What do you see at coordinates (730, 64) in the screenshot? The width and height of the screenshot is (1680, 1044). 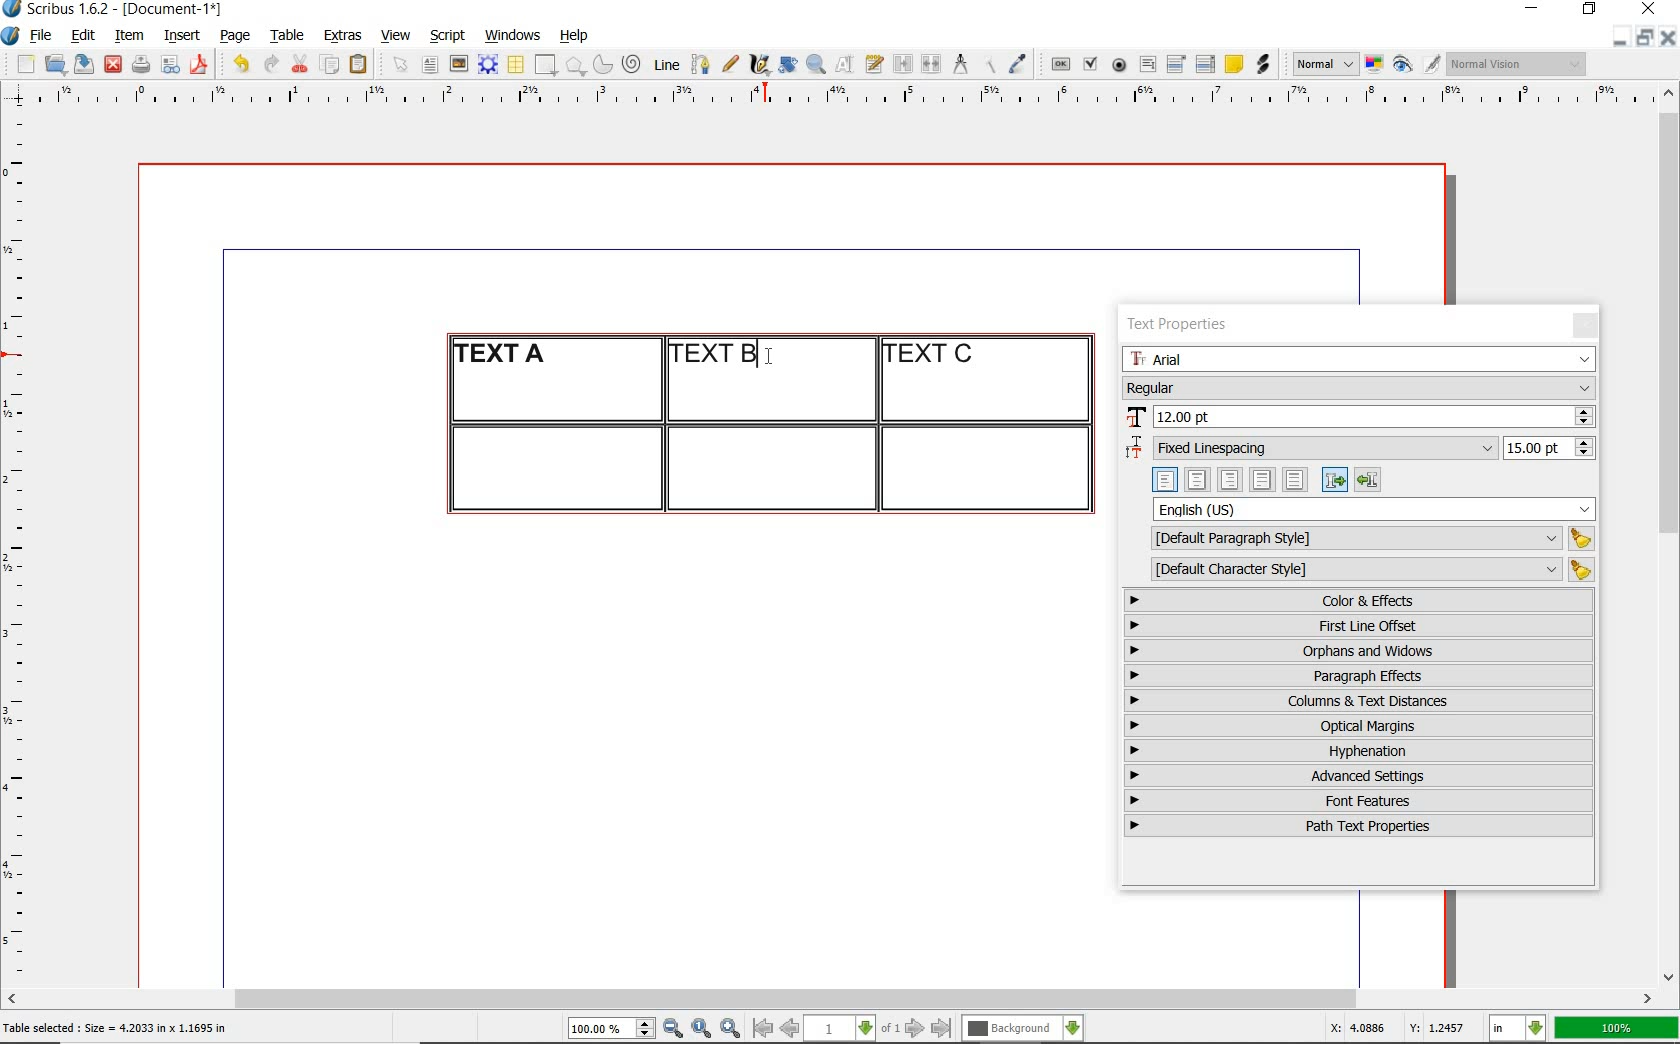 I see `freehand line` at bounding box center [730, 64].